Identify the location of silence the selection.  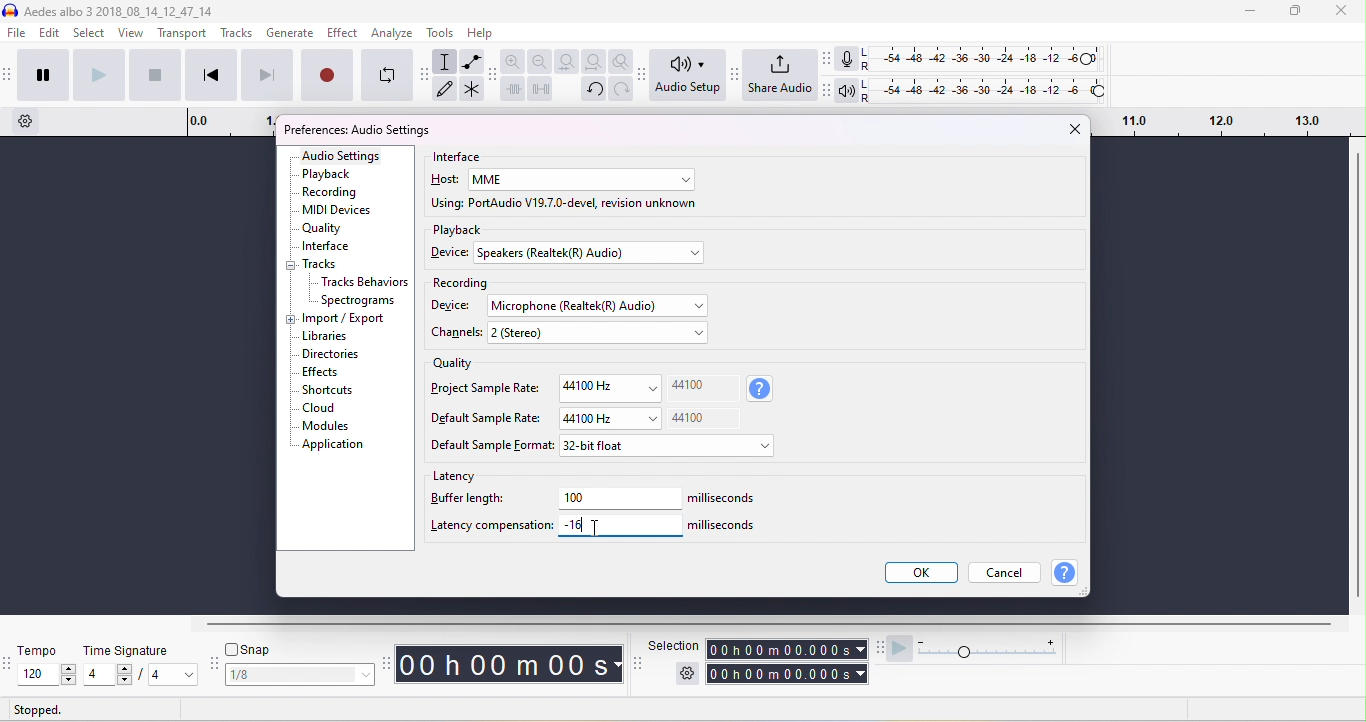
(544, 92).